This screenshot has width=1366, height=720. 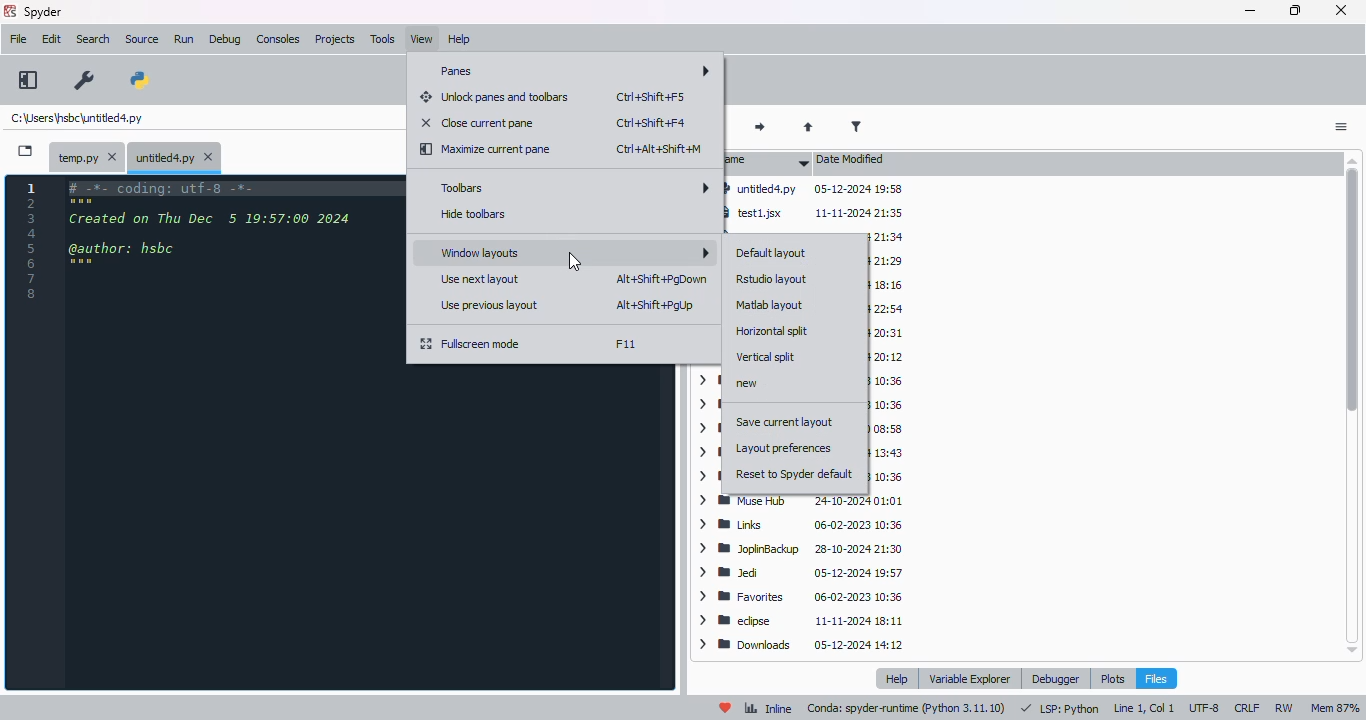 I want to click on filter filenames, so click(x=856, y=126).